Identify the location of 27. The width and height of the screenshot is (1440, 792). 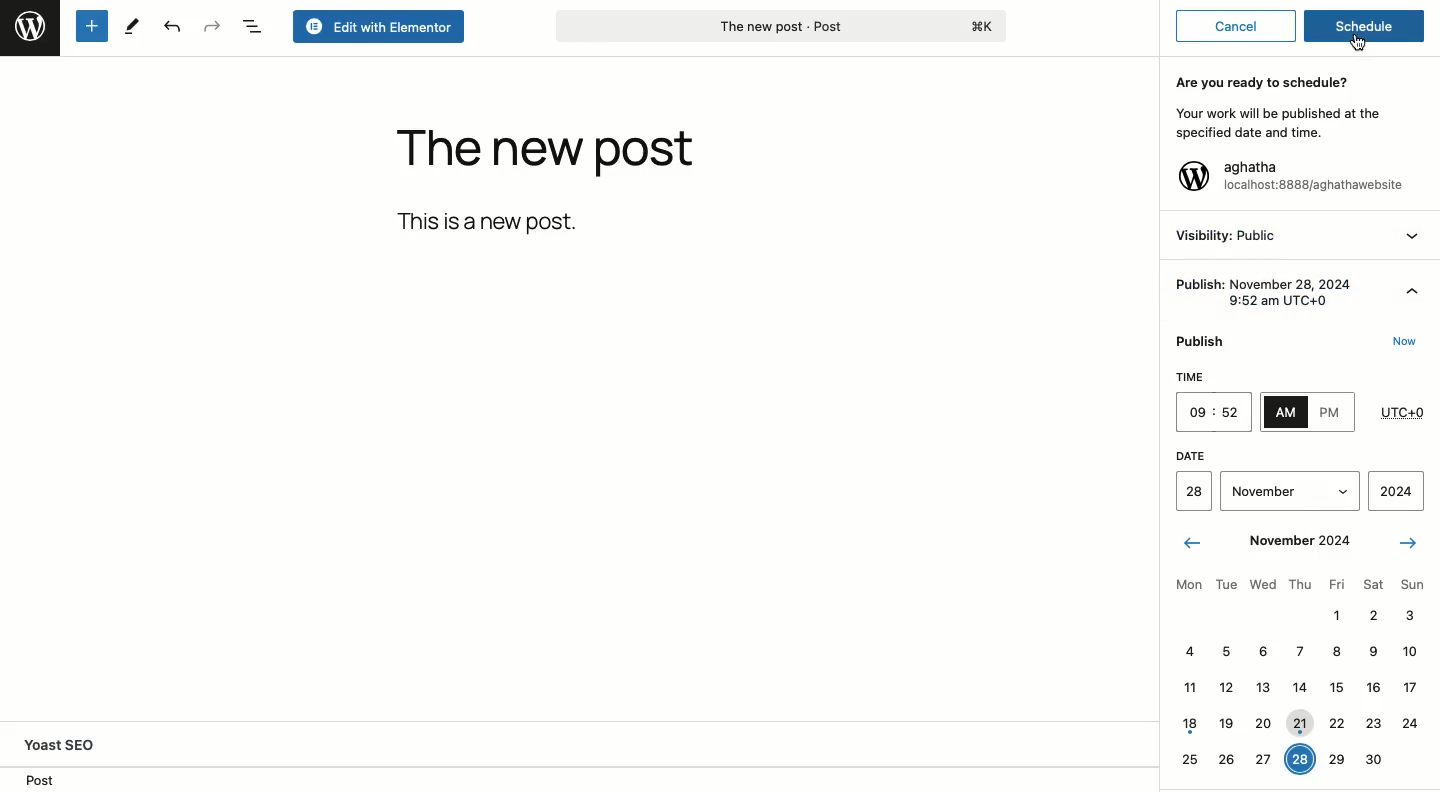
(1264, 756).